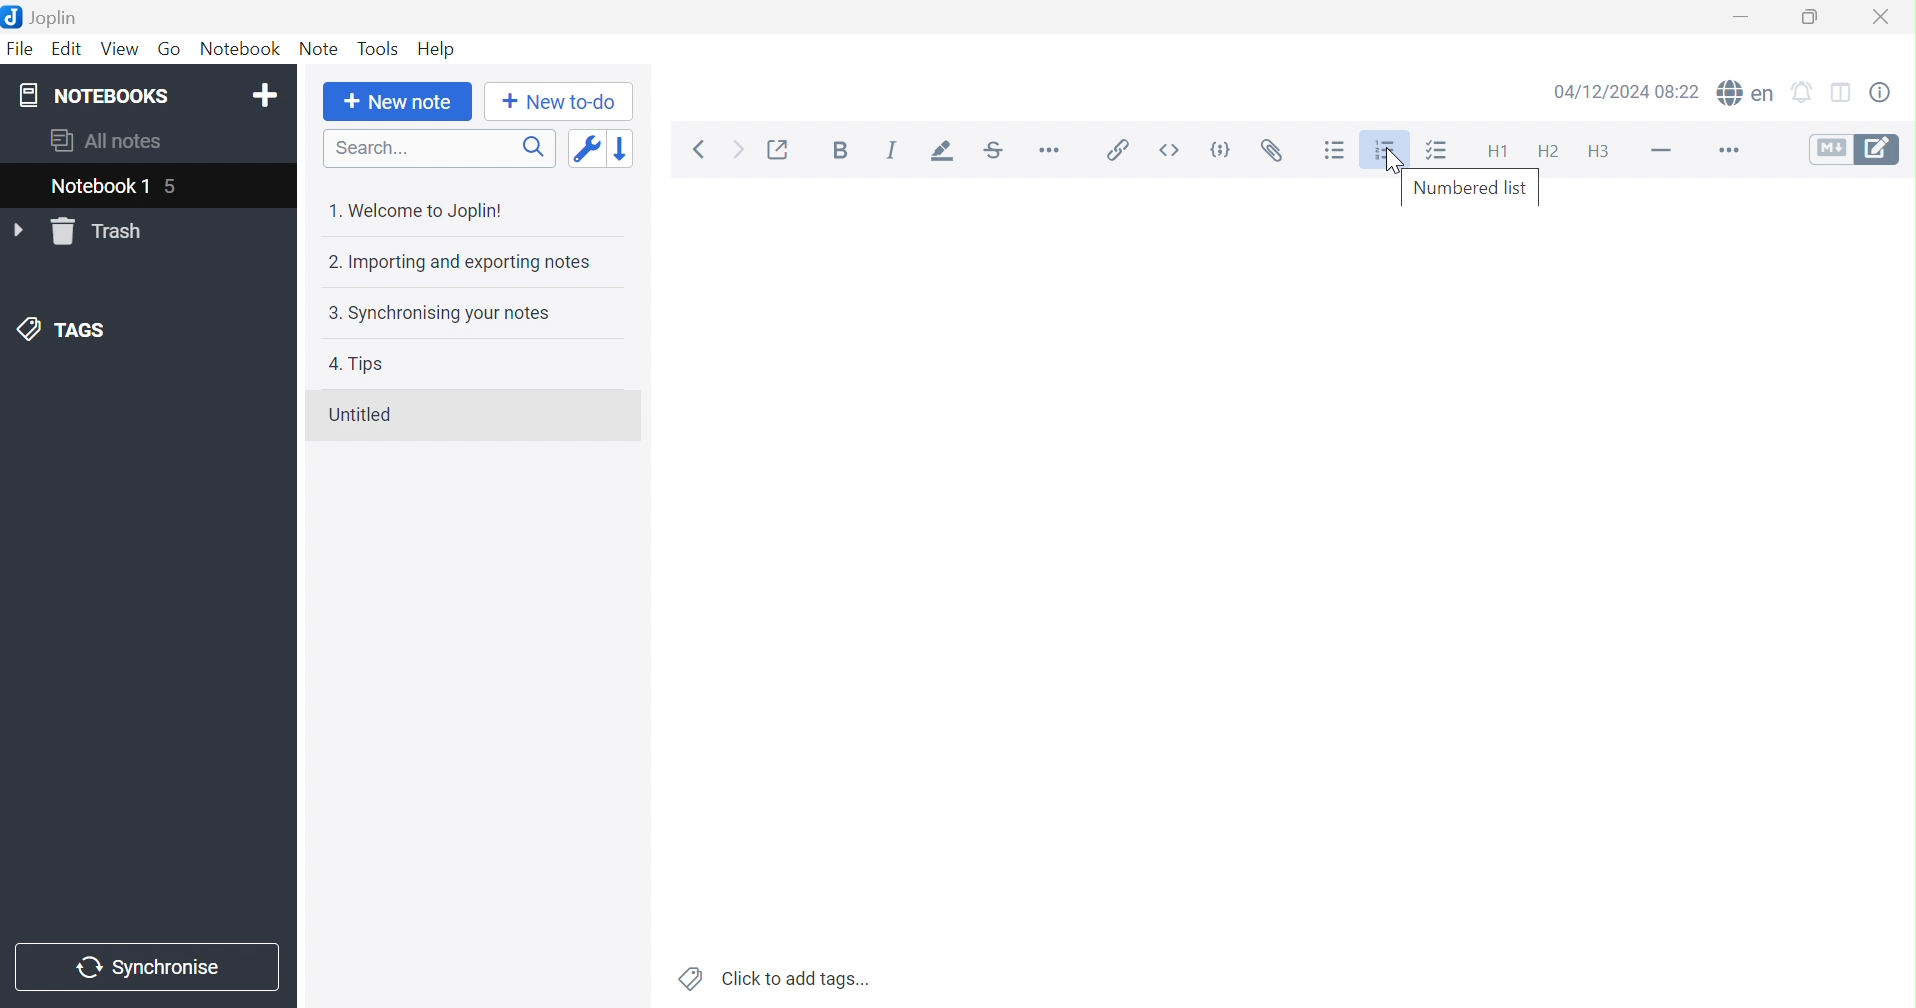 This screenshot has width=1916, height=1008. Describe the element at coordinates (586, 149) in the screenshot. I see `Toggle reverse order field` at that location.